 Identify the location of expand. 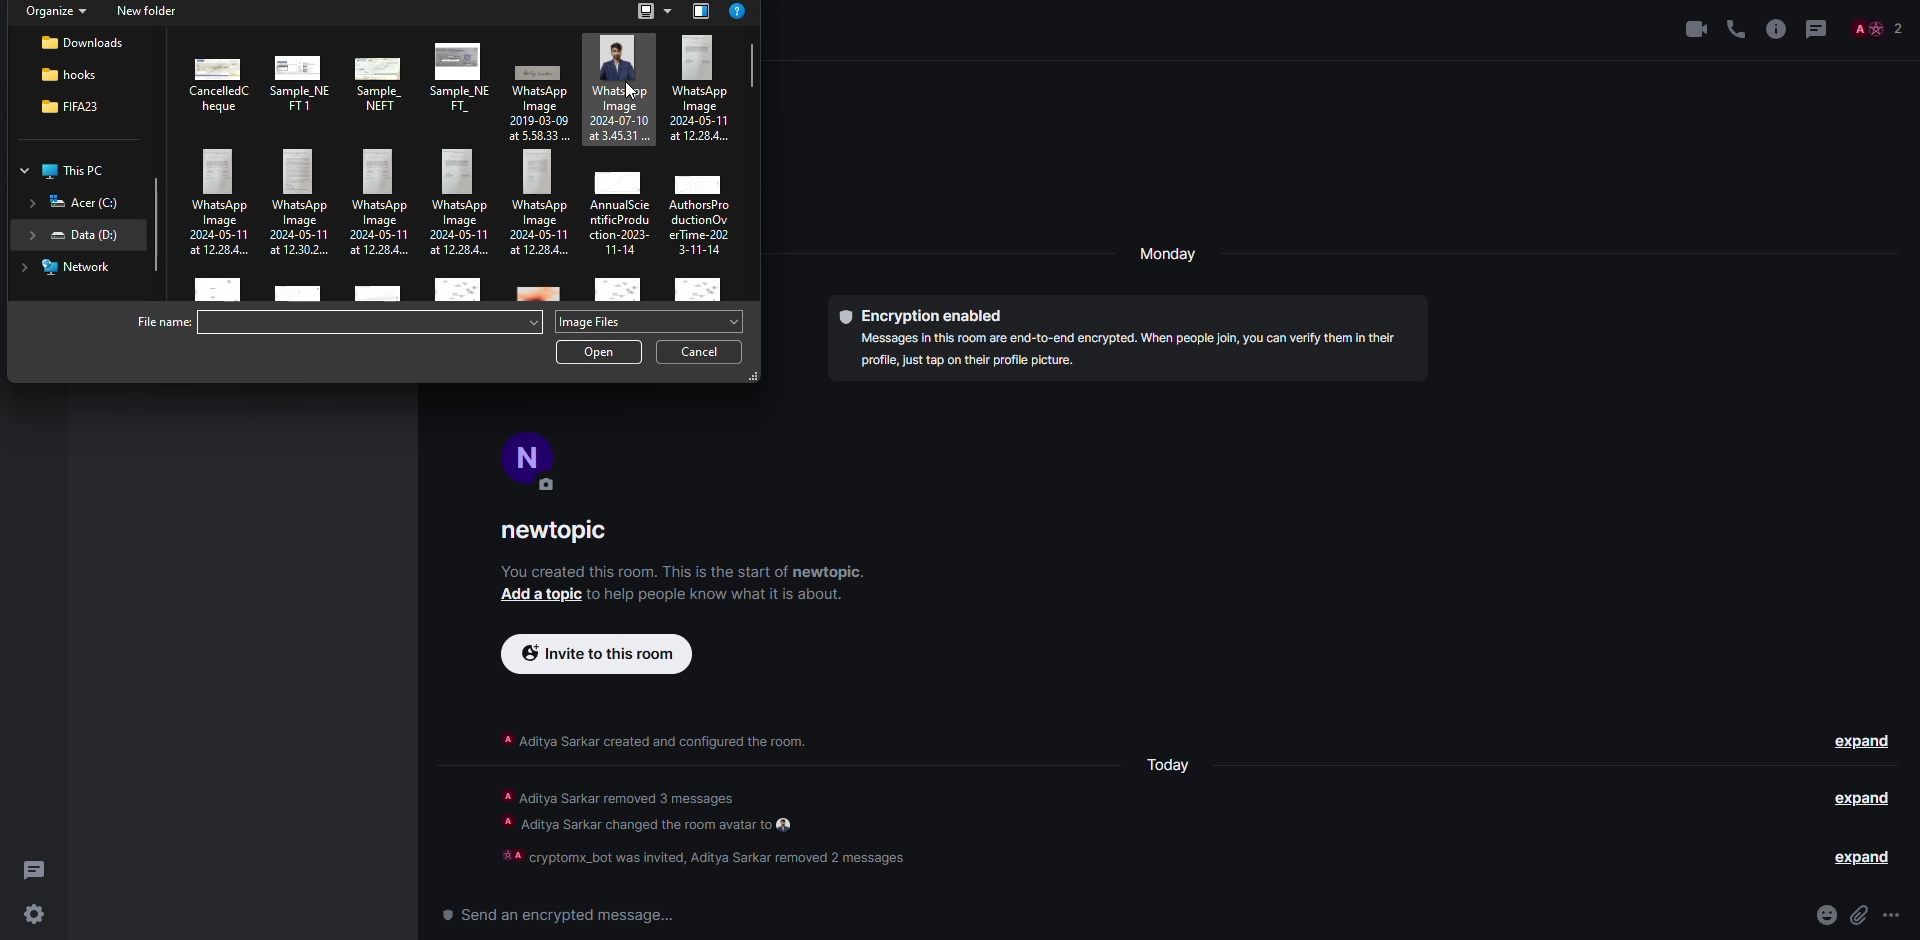
(1866, 800).